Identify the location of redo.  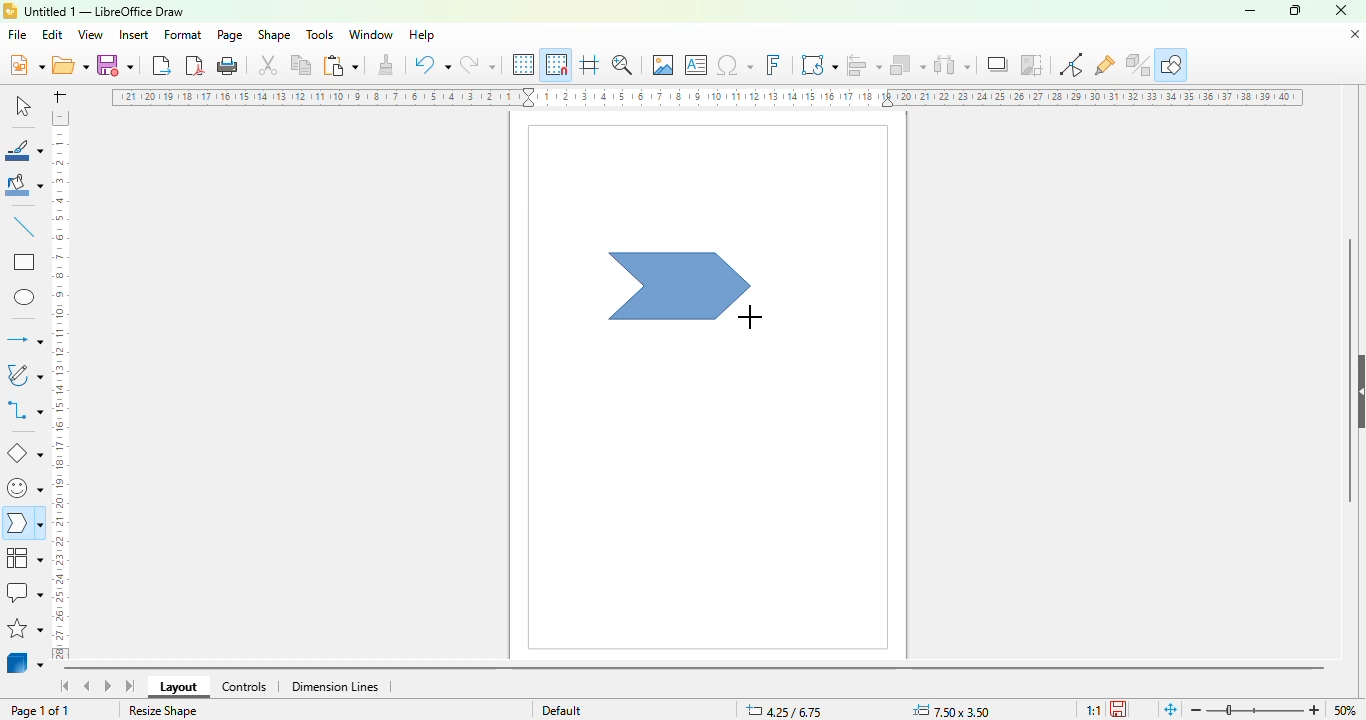
(477, 64).